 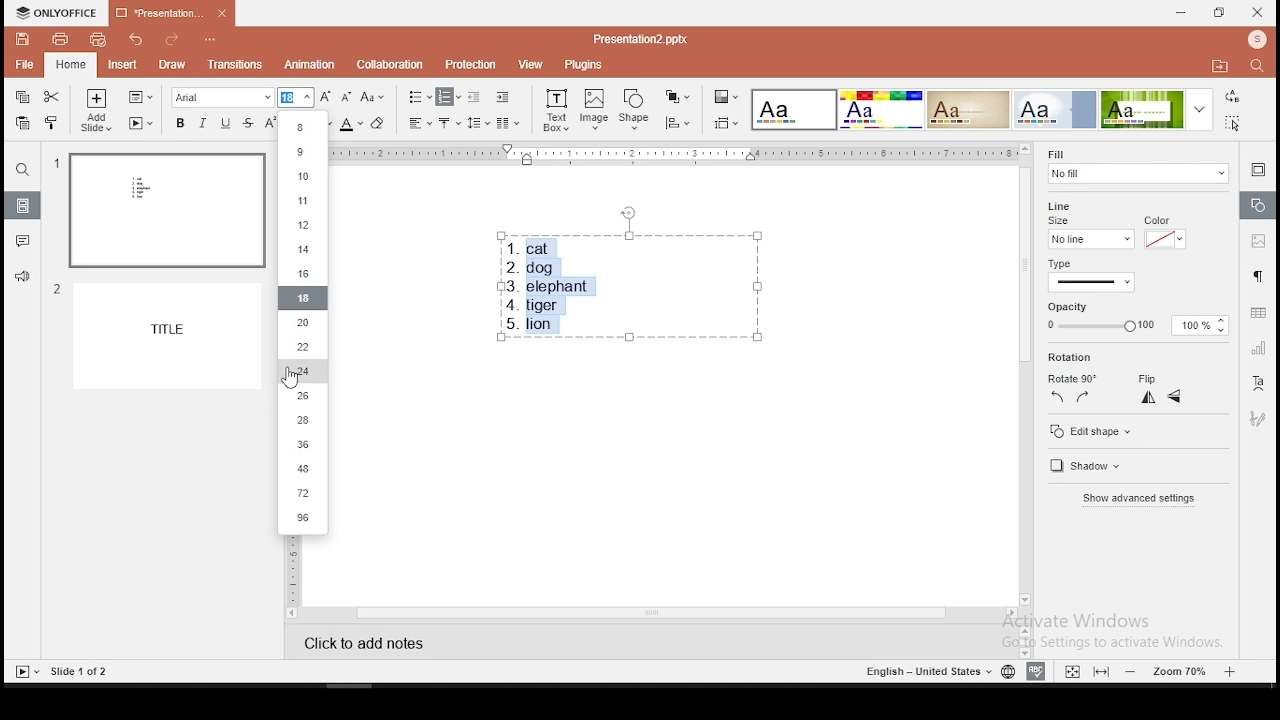 What do you see at coordinates (60, 39) in the screenshot?
I see `print file` at bounding box center [60, 39].